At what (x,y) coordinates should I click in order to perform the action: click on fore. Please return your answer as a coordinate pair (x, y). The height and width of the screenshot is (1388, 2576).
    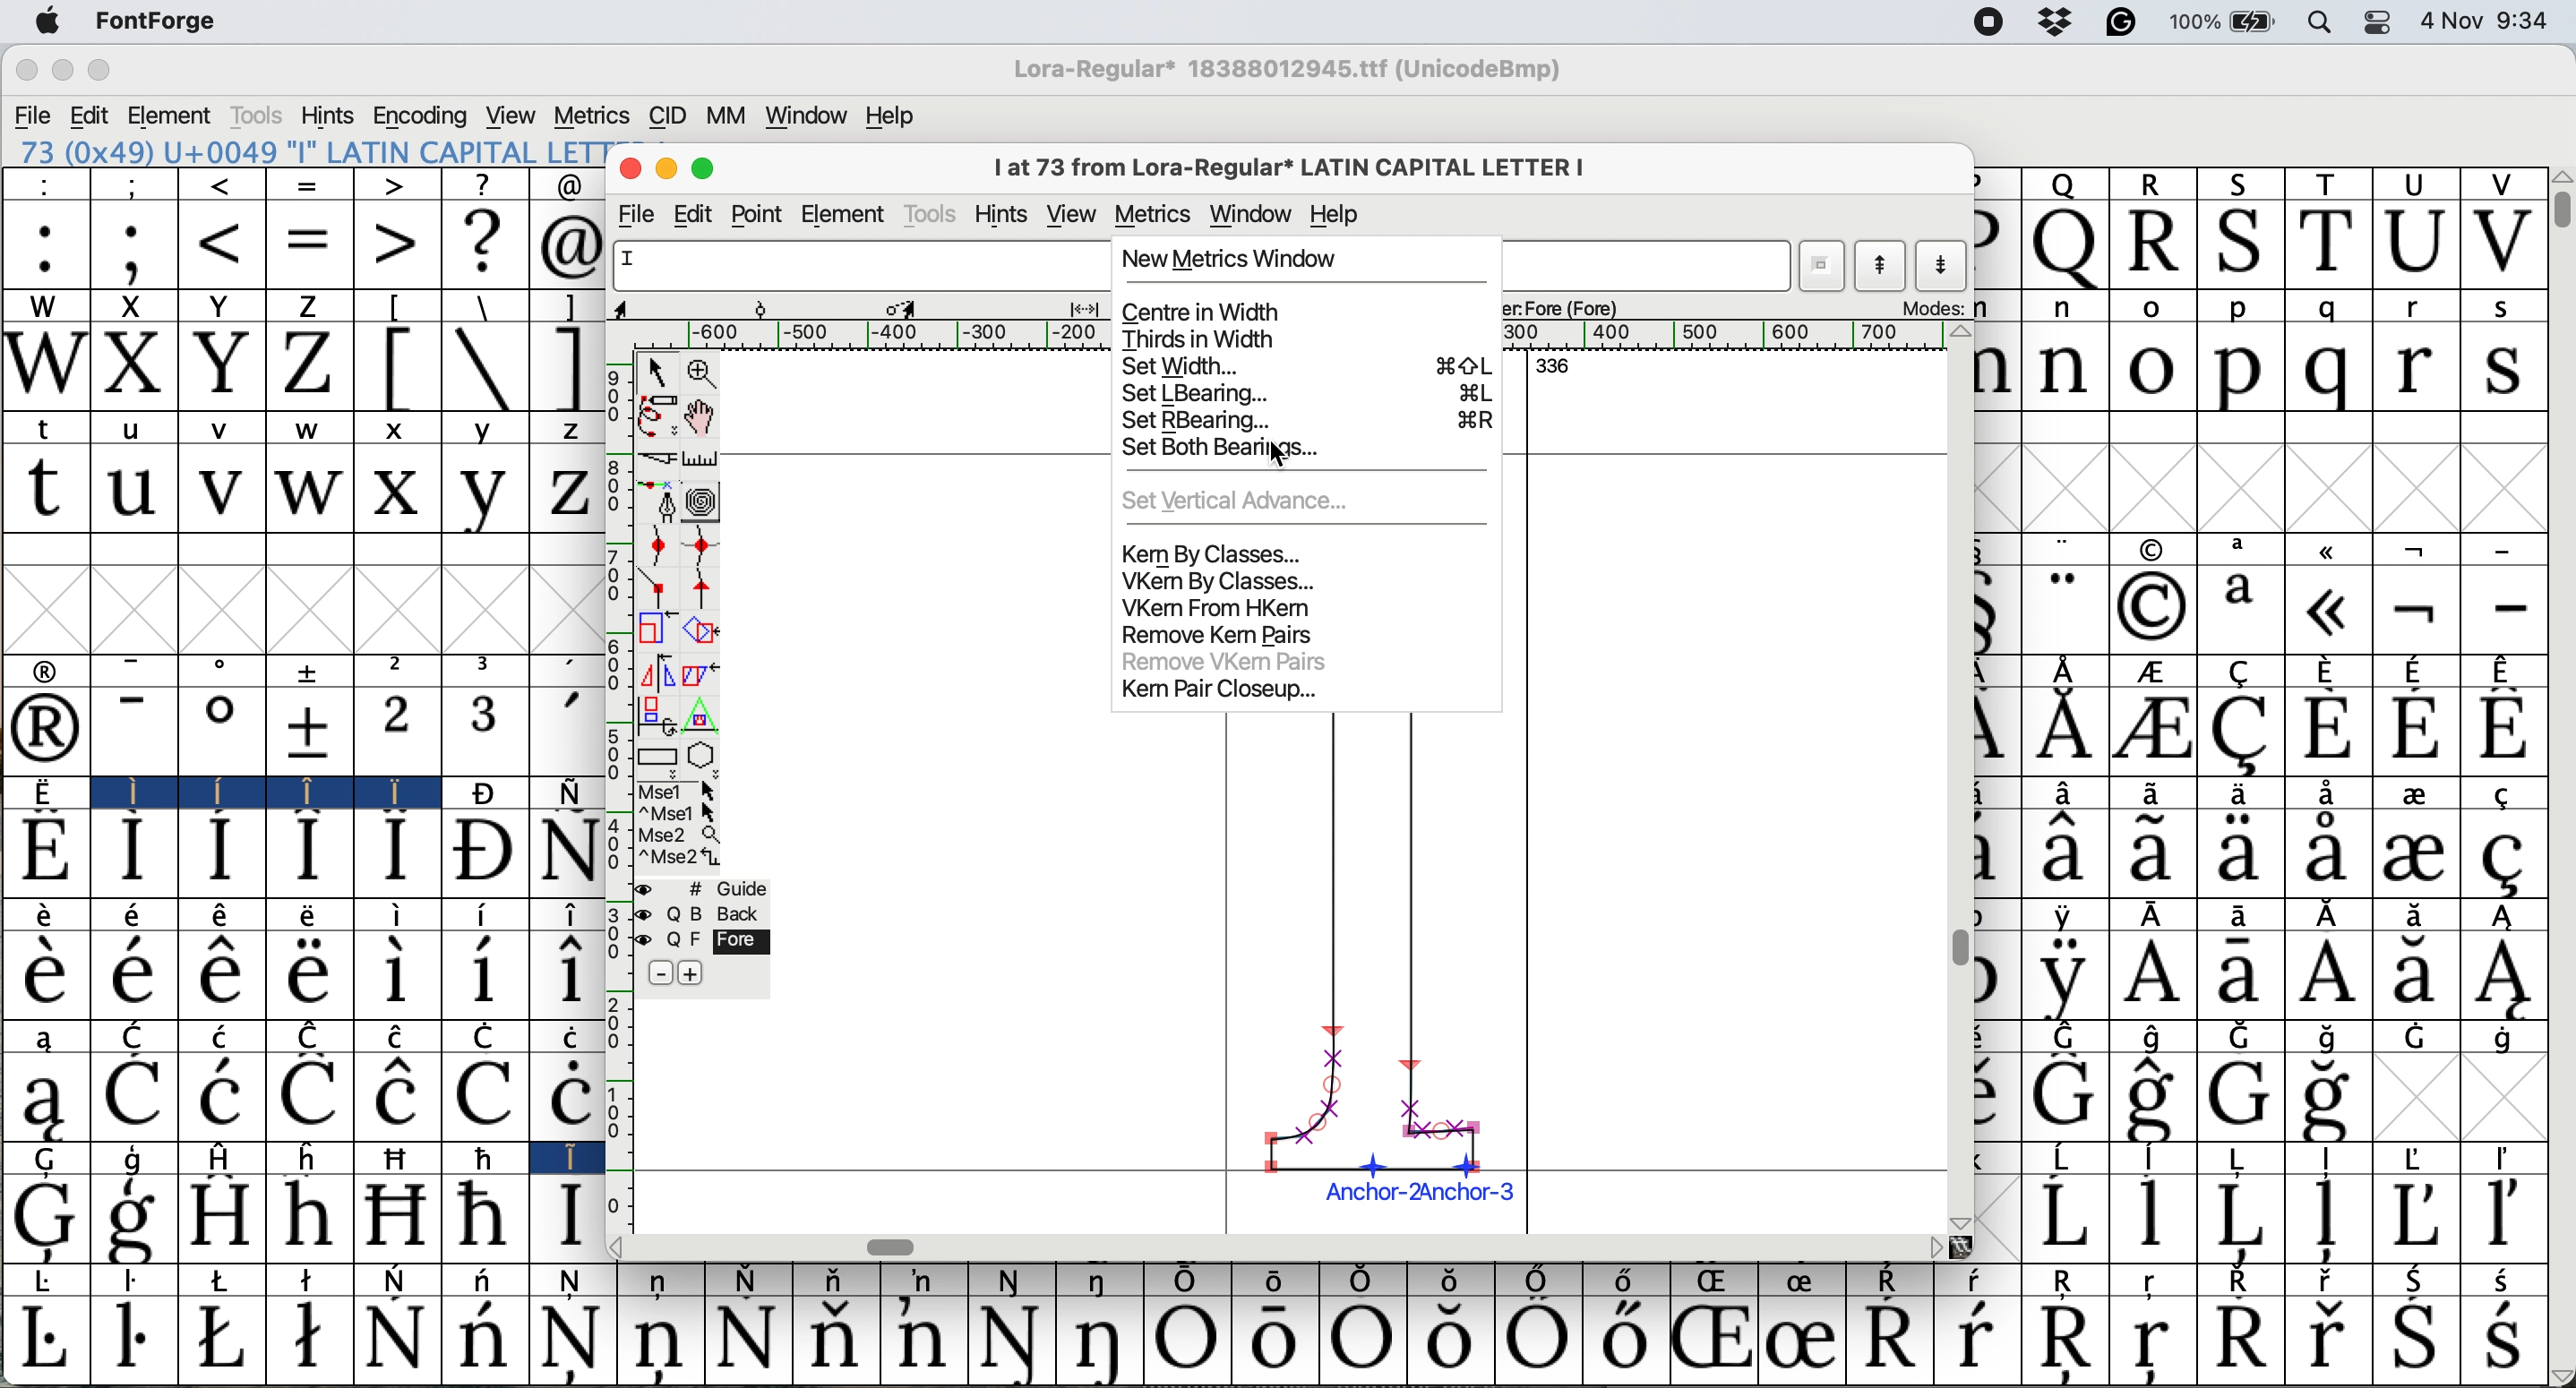
    Looking at the image, I should click on (721, 941).